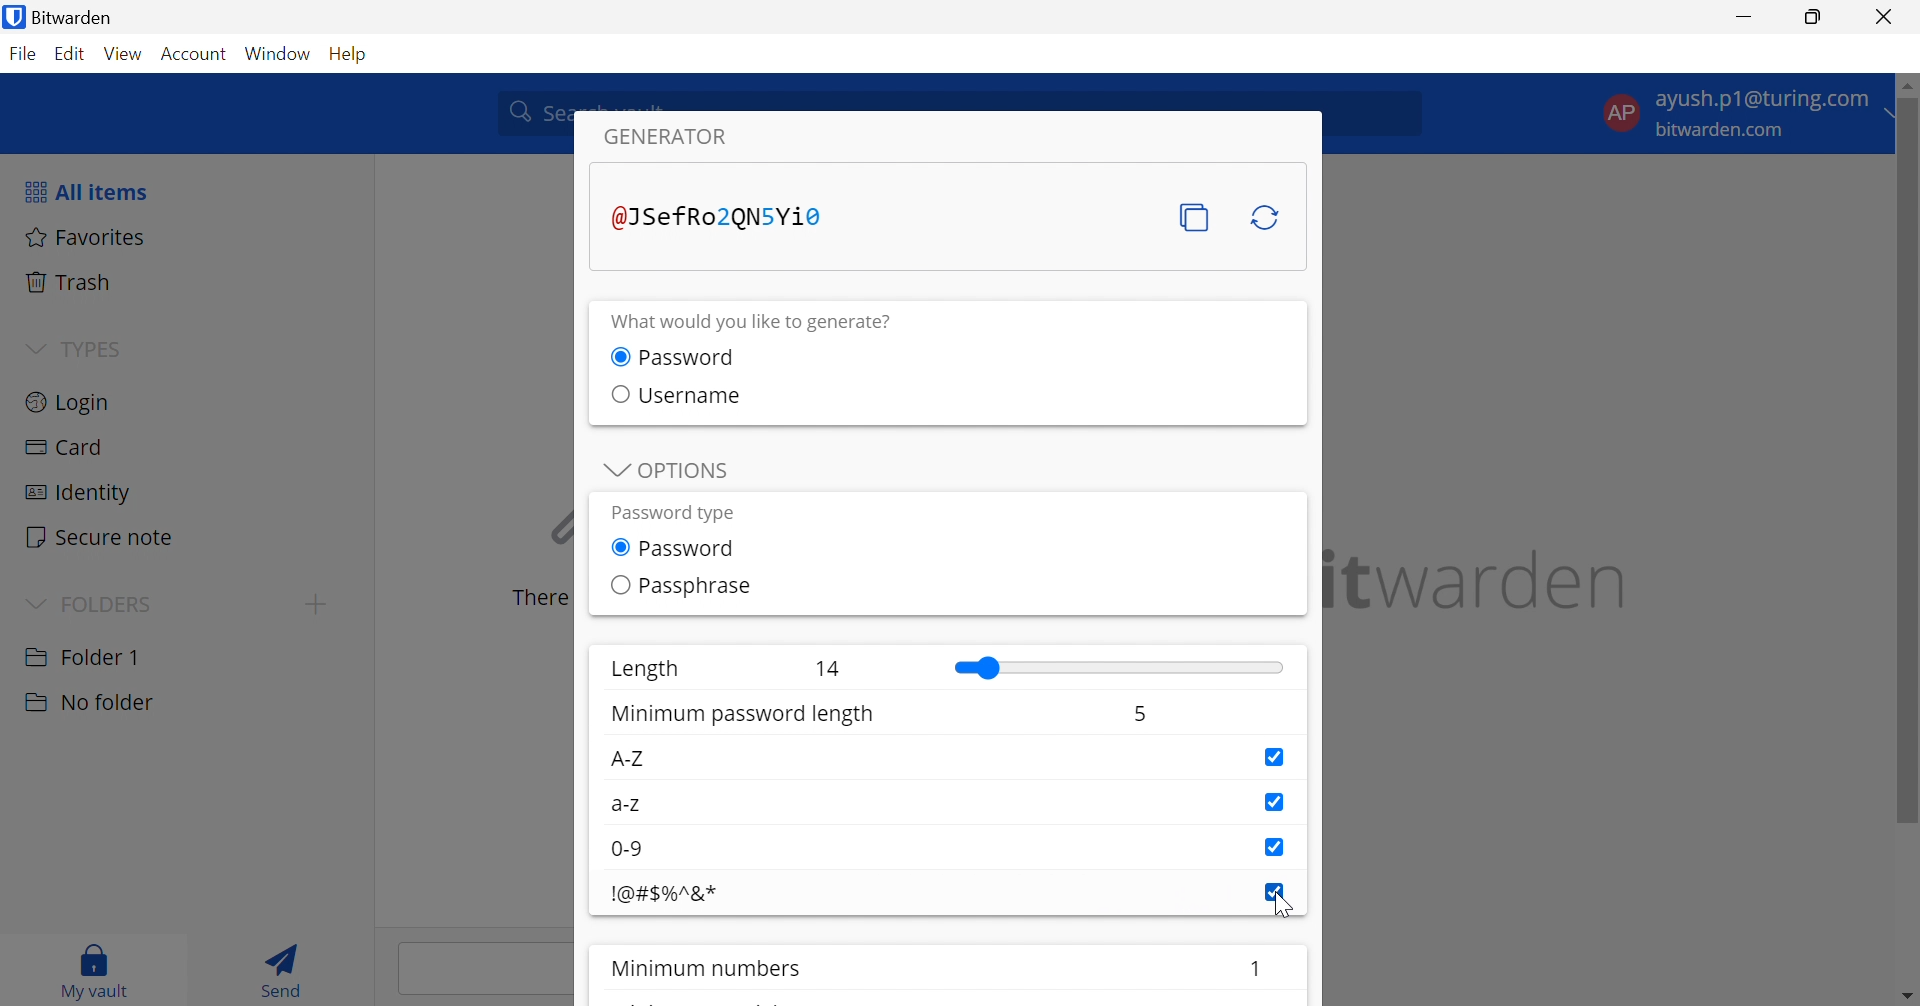 The width and height of the screenshot is (1920, 1006). I want to click on 0-9, so click(632, 849).